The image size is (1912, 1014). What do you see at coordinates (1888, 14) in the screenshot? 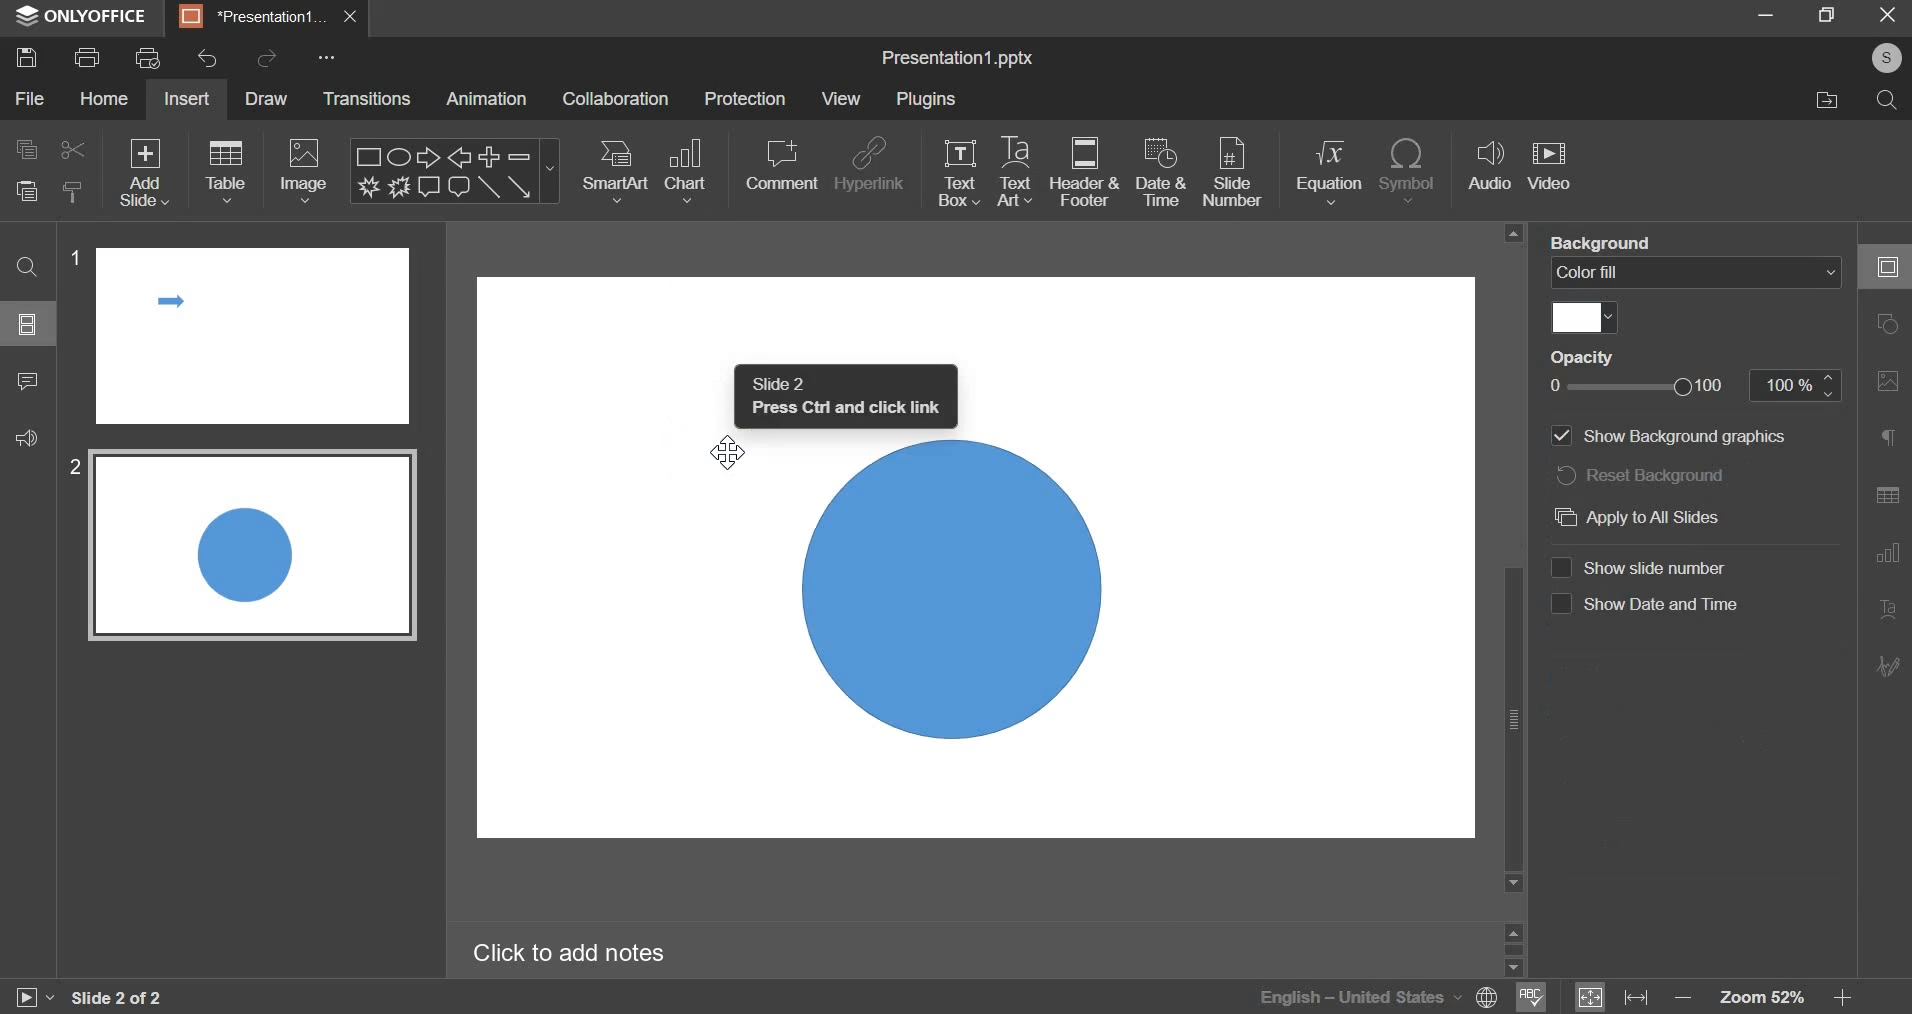
I see `exit` at bounding box center [1888, 14].